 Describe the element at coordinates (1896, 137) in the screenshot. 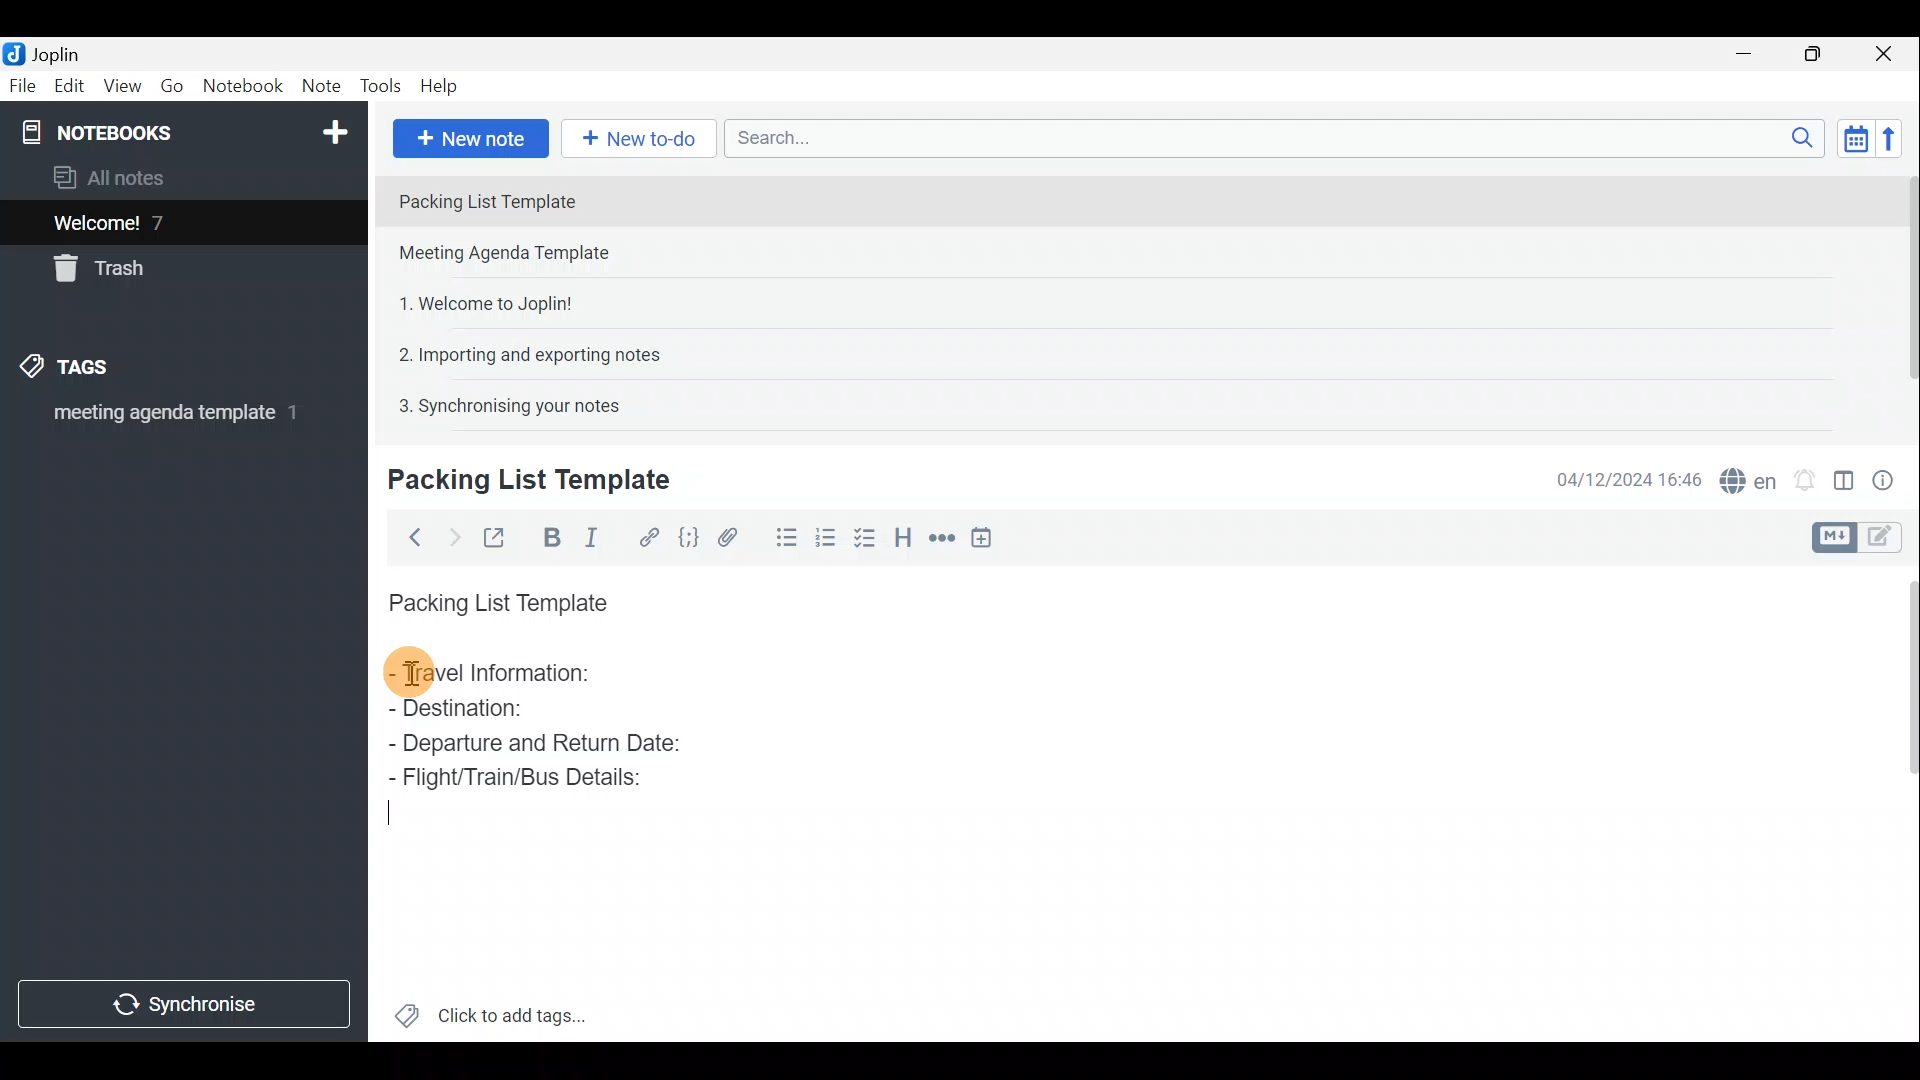

I see `Reverse sort order` at that location.